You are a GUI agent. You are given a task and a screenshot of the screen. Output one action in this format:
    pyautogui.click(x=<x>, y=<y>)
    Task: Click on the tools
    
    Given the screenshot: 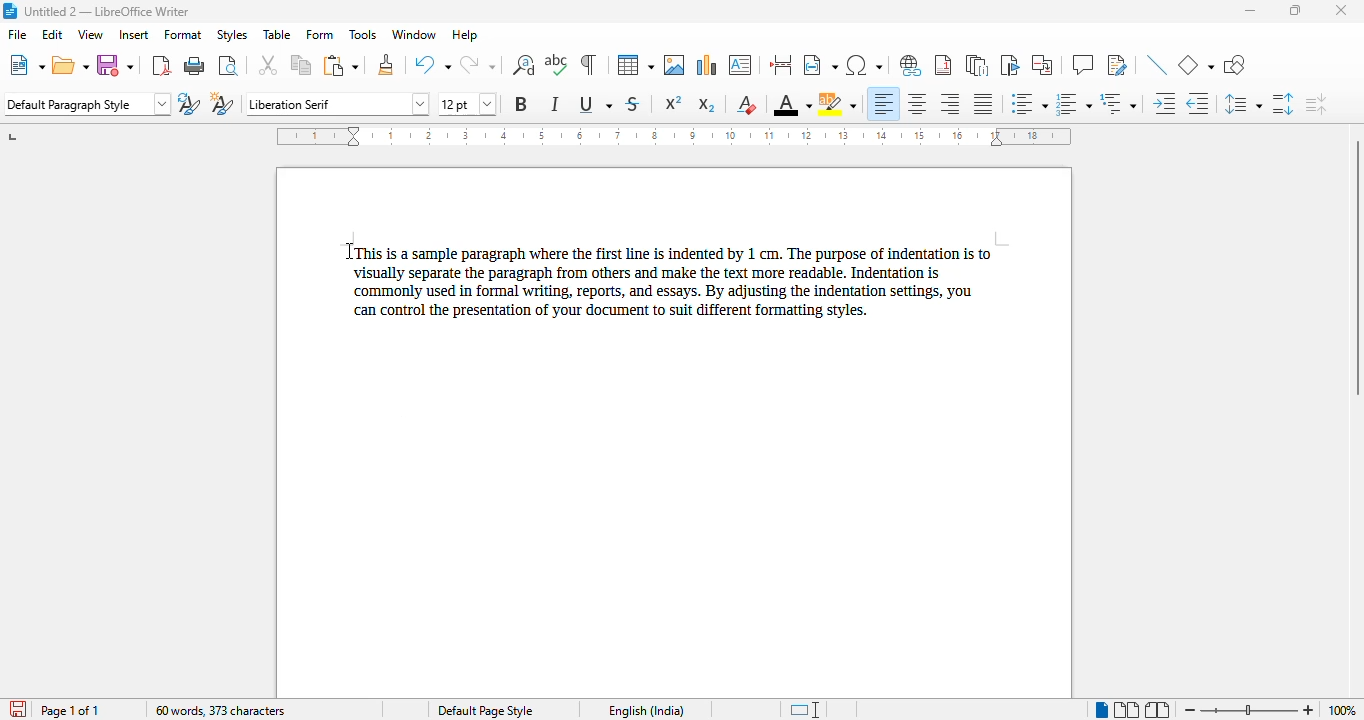 What is the action you would take?
    pyautogui.click(x=362, y=35)
    